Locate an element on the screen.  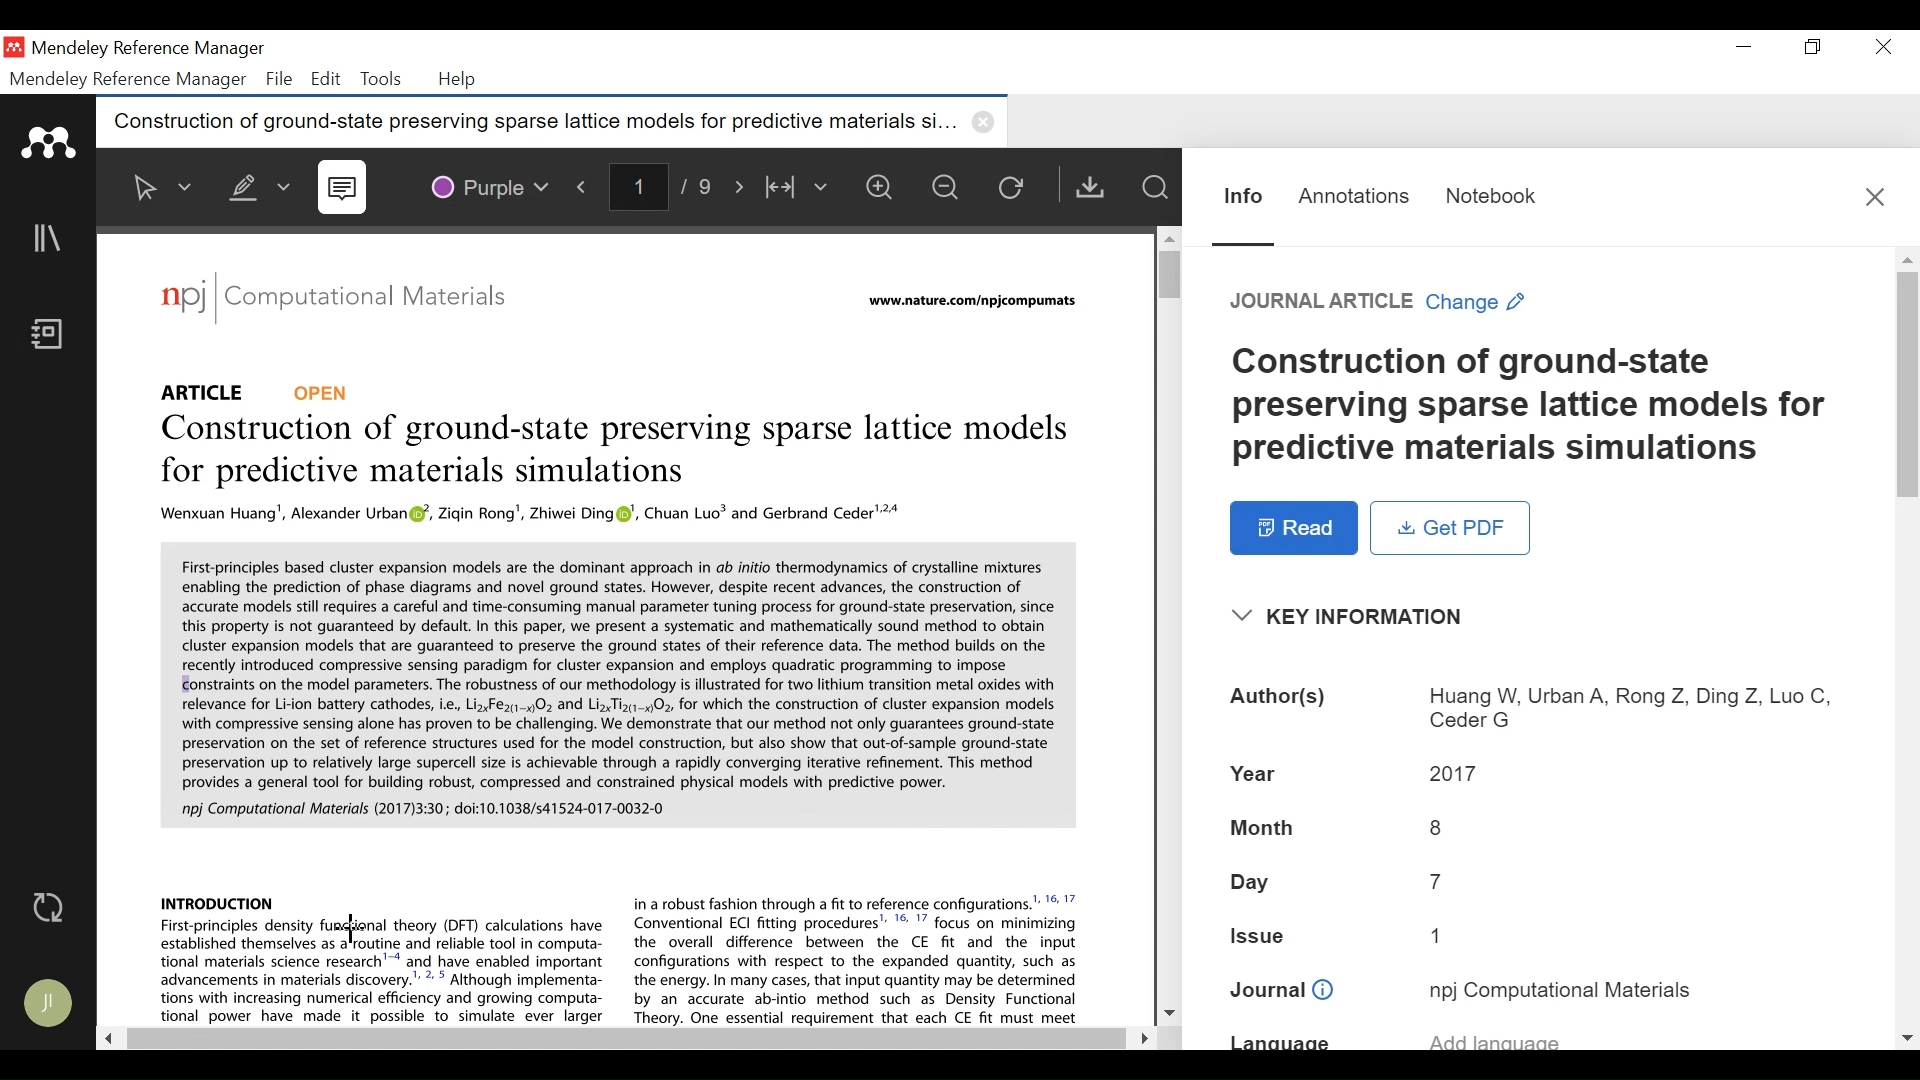
Width to fit is located at coordinates (799, 189).